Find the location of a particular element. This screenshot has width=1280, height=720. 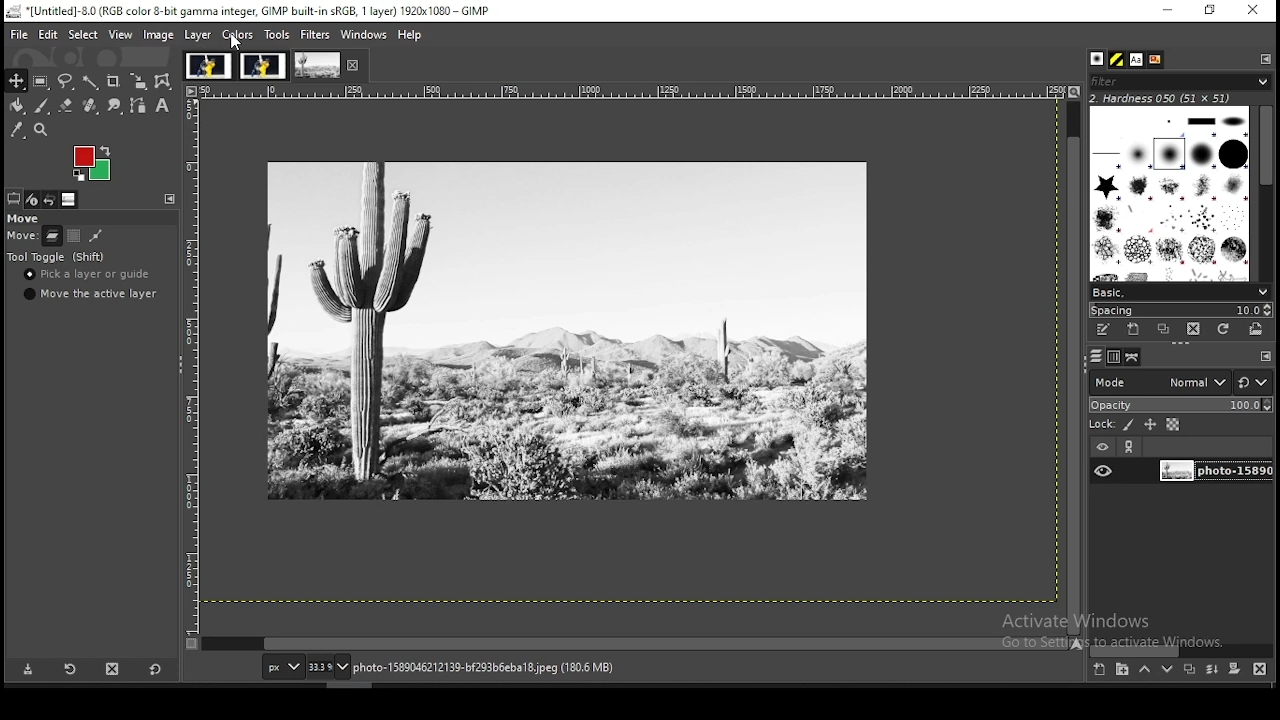

tools is located at coordinates (279, 33).